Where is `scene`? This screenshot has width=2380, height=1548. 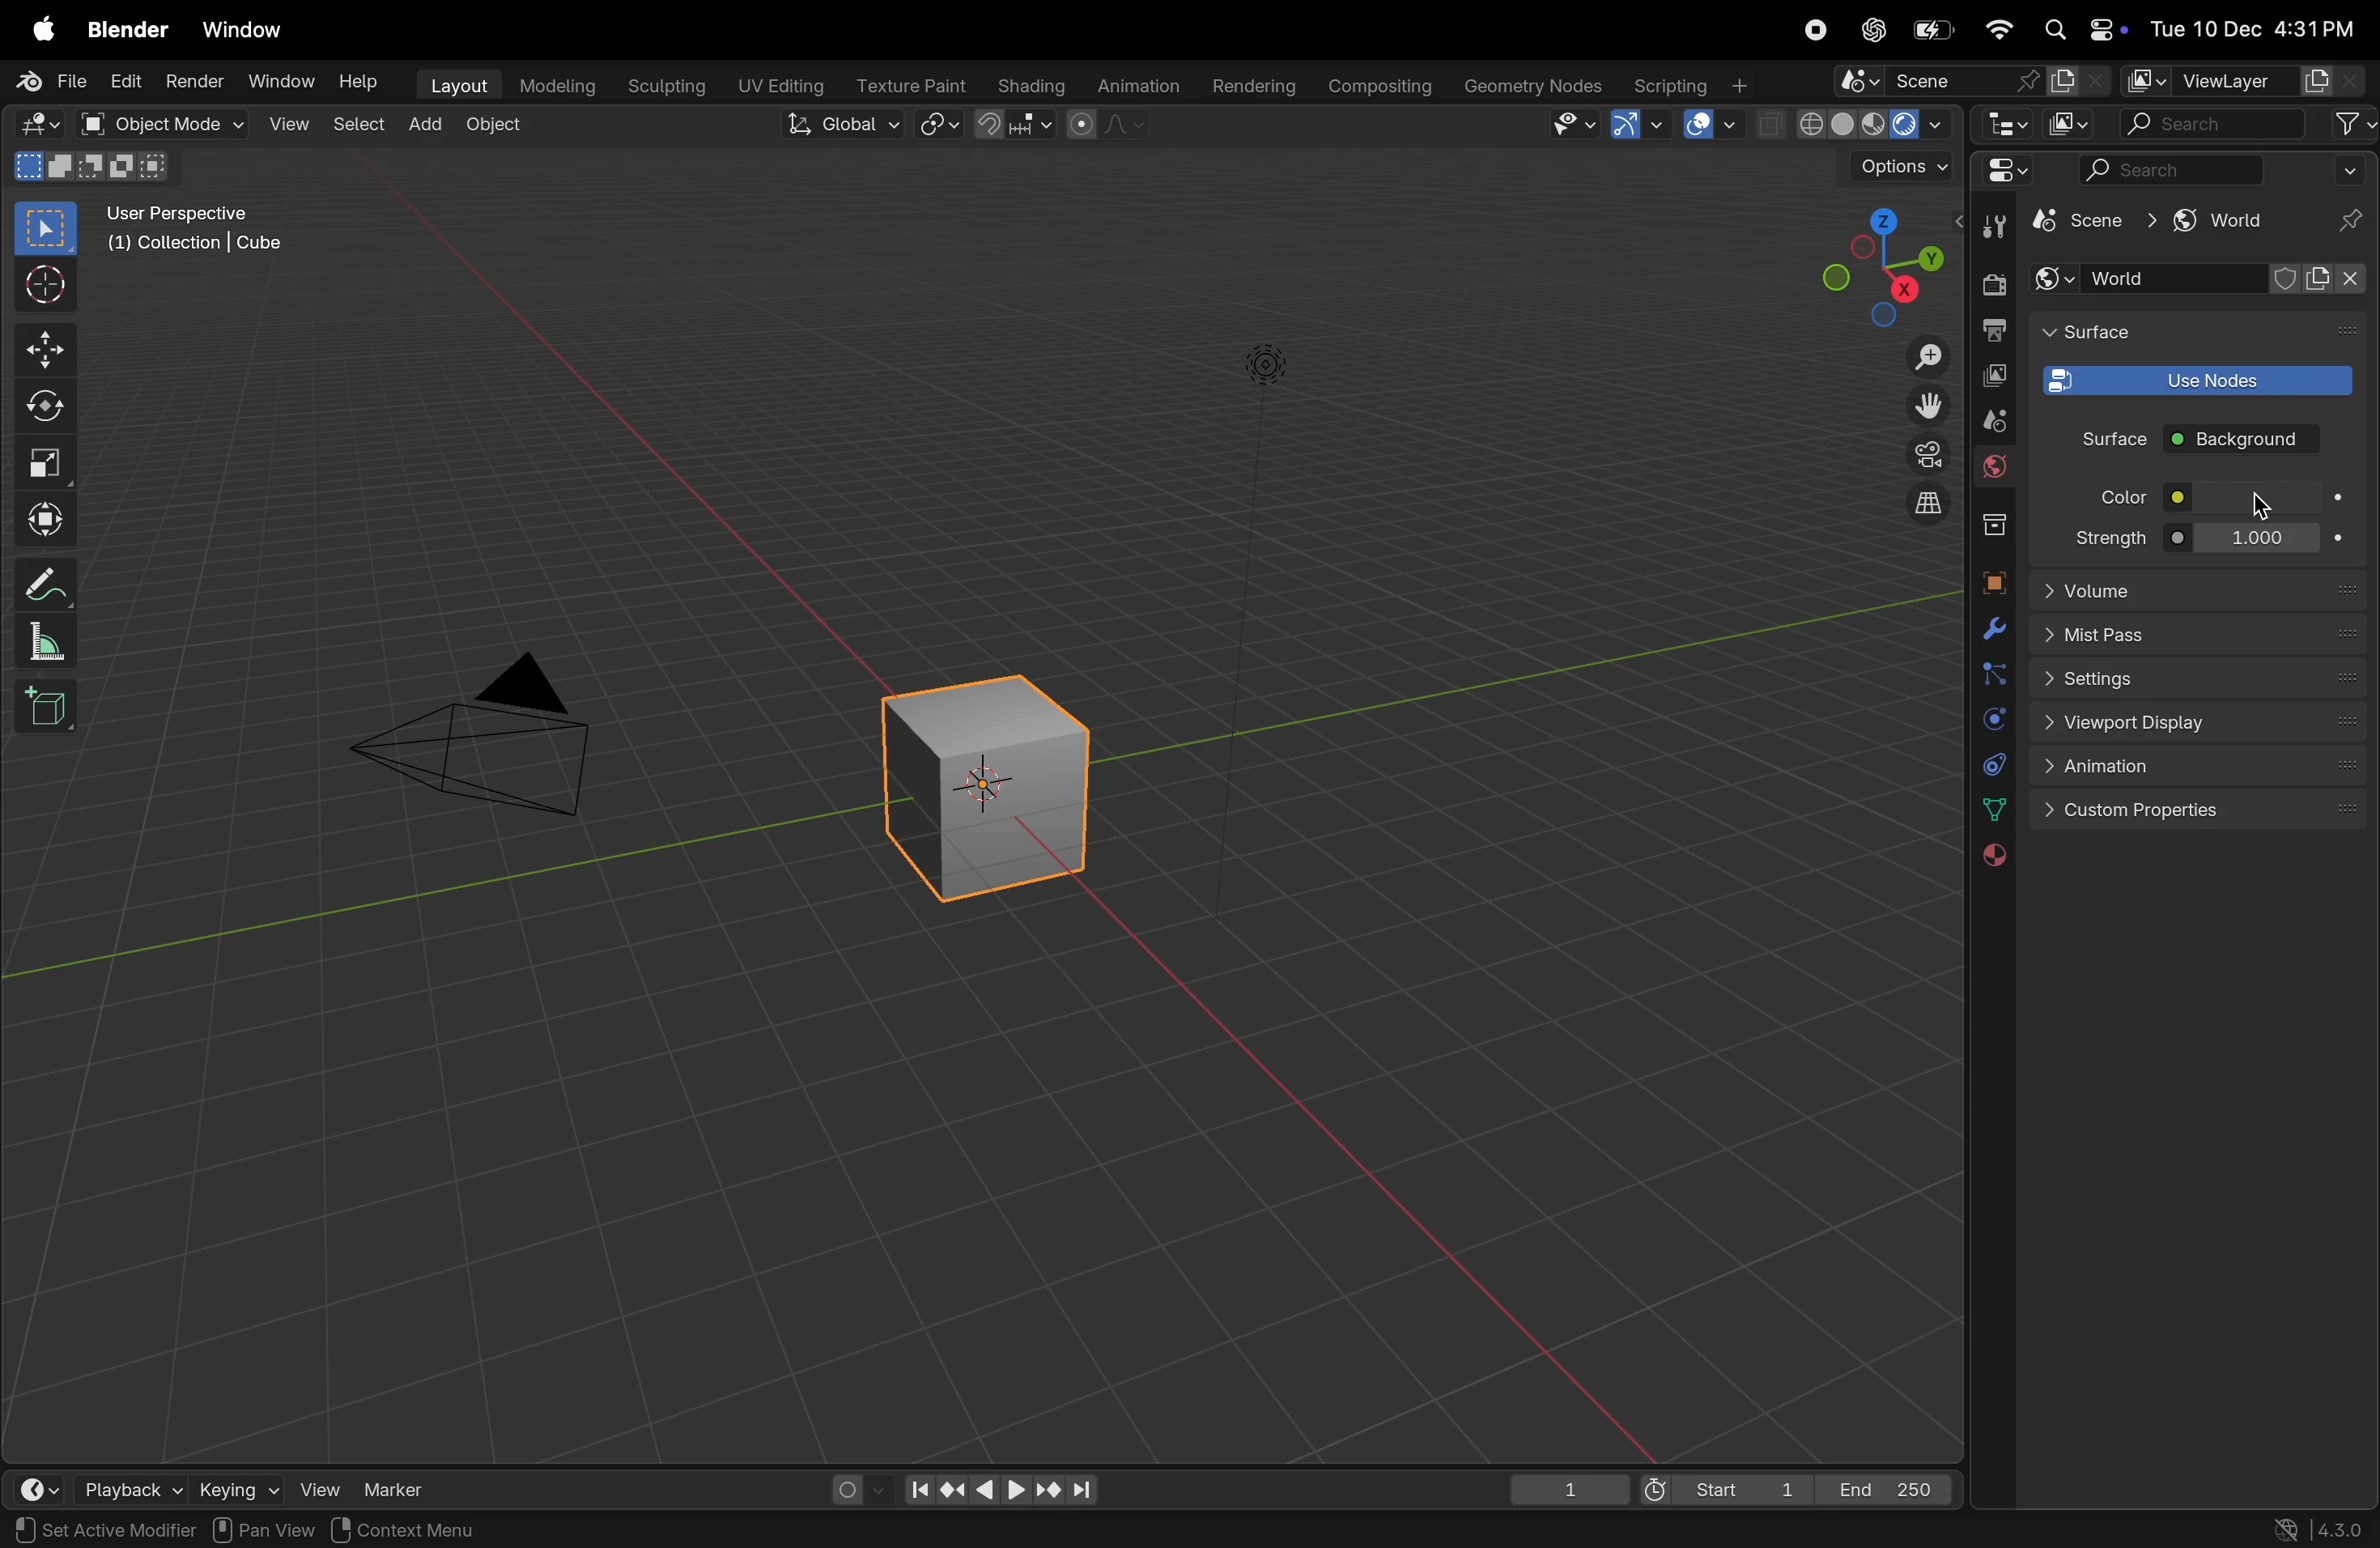
scene is located at coordinates (2096, 227).